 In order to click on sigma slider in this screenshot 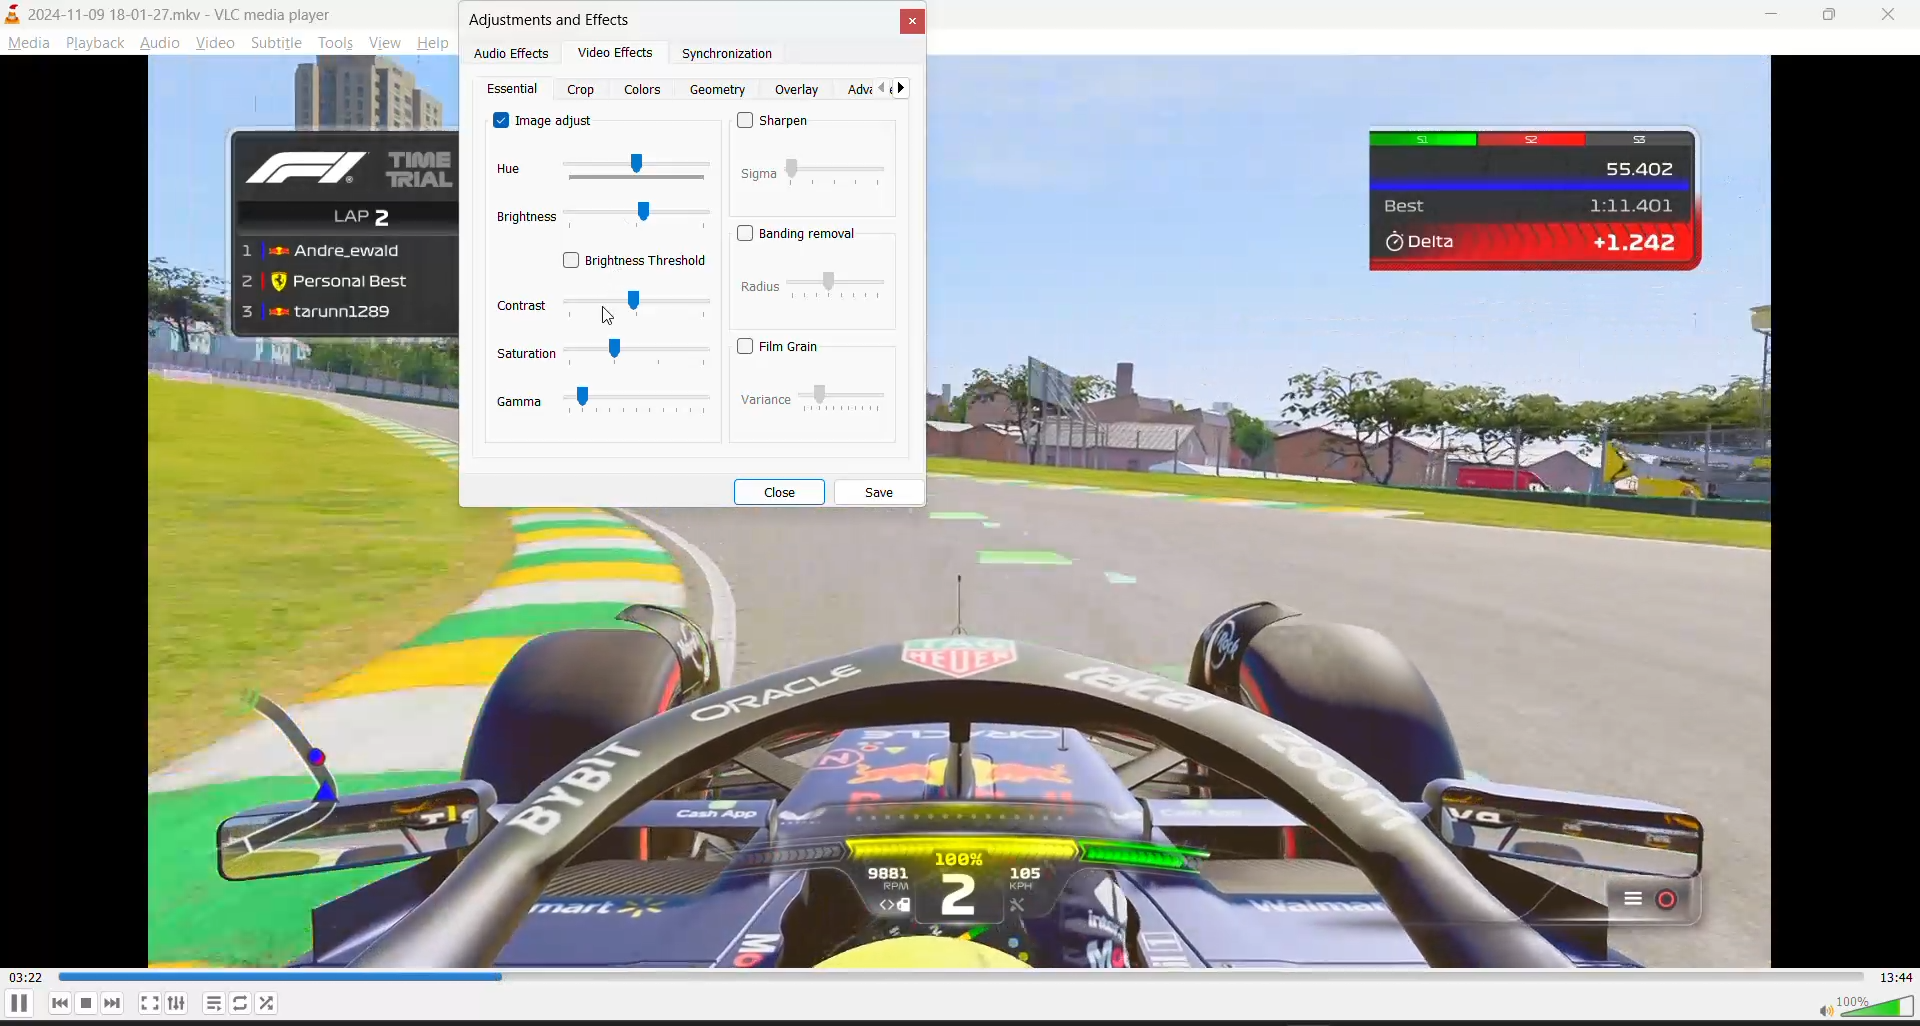, I will do `click(840, 173)`.